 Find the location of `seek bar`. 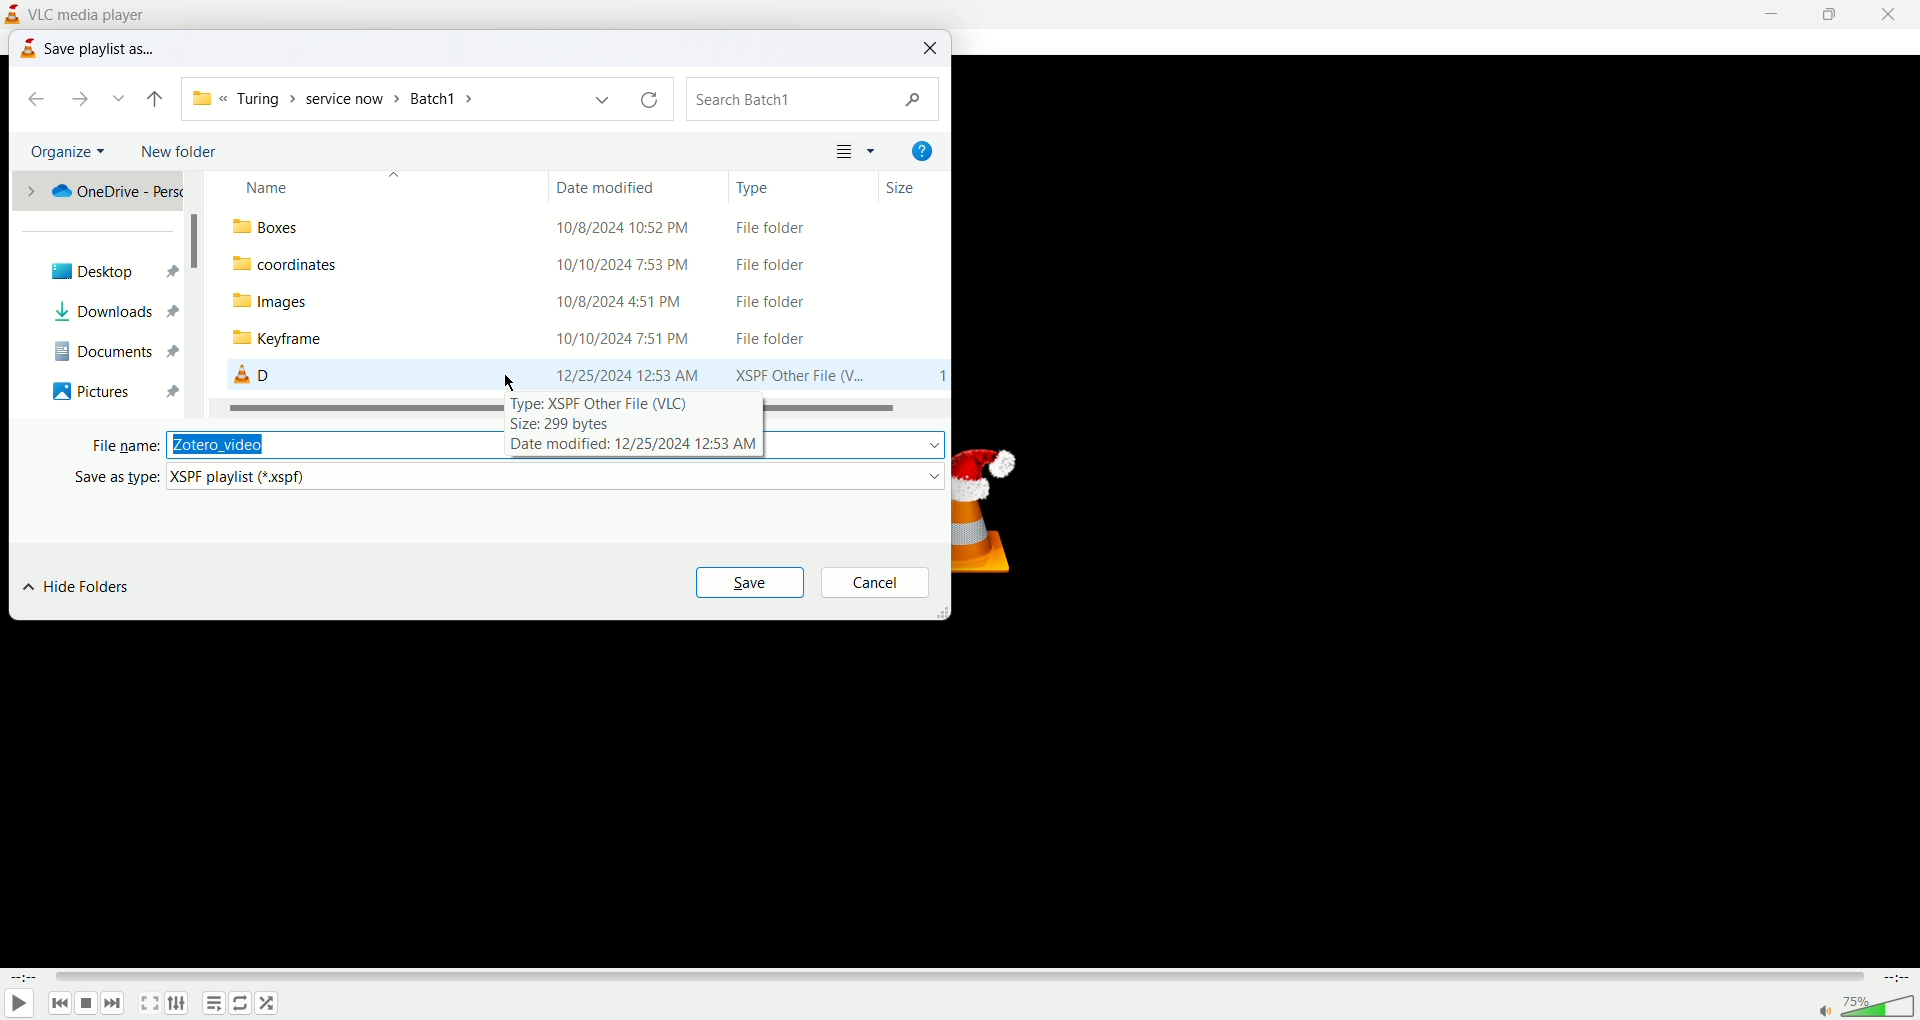

seek bar is located at coordinates (960, 976).